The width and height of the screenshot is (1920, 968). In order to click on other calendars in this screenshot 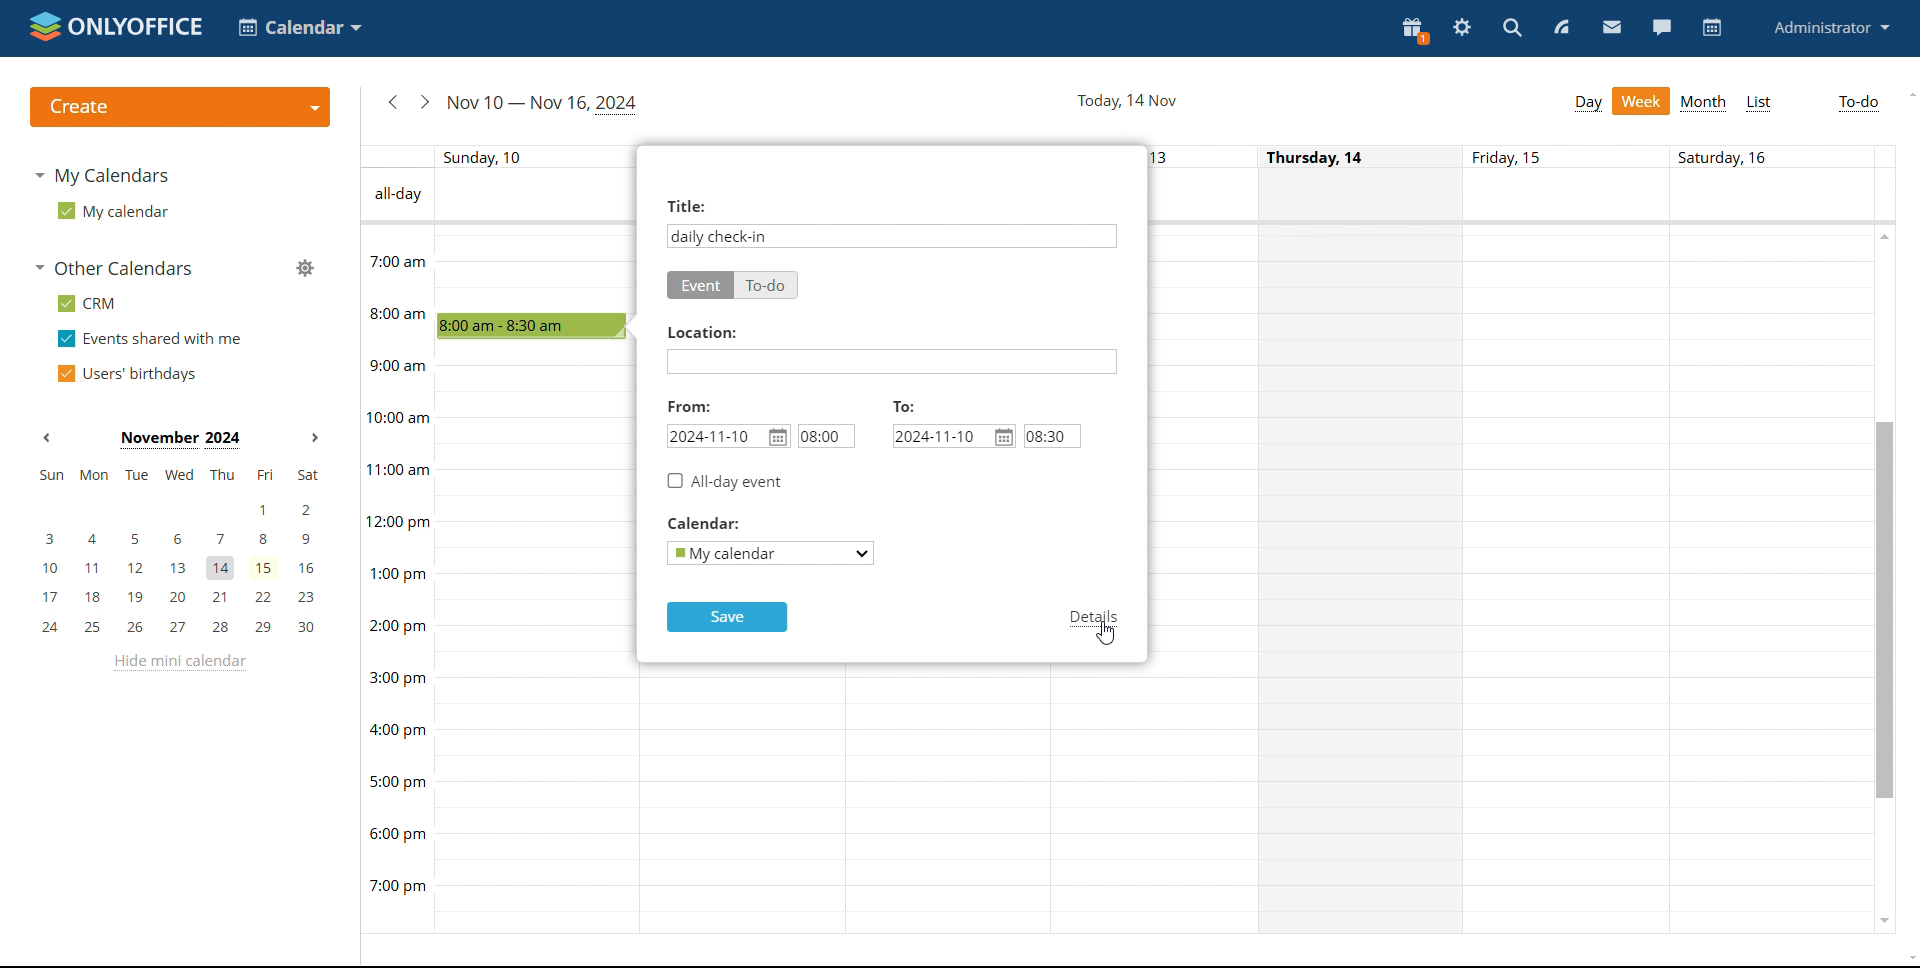, I will do `click(112, 270)`.